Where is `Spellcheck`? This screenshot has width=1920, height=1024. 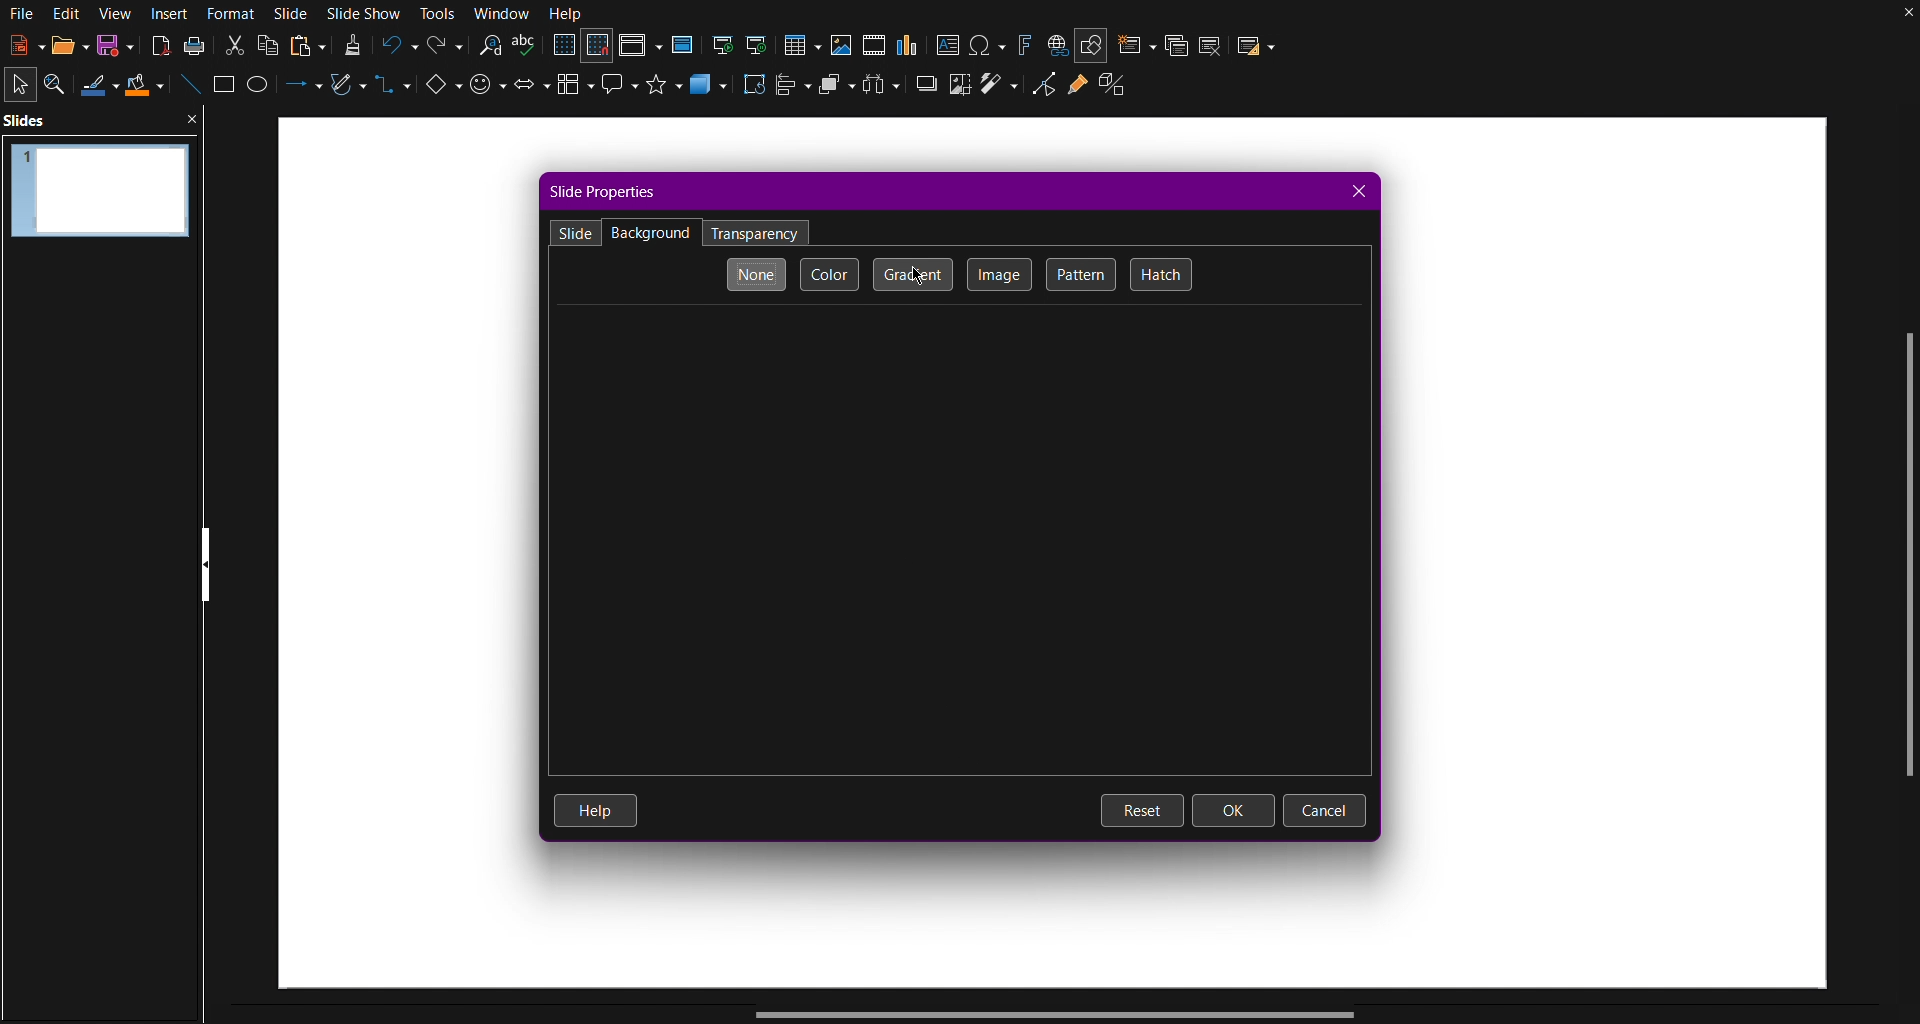
Spellcheck is located at coordinates (526, 47).